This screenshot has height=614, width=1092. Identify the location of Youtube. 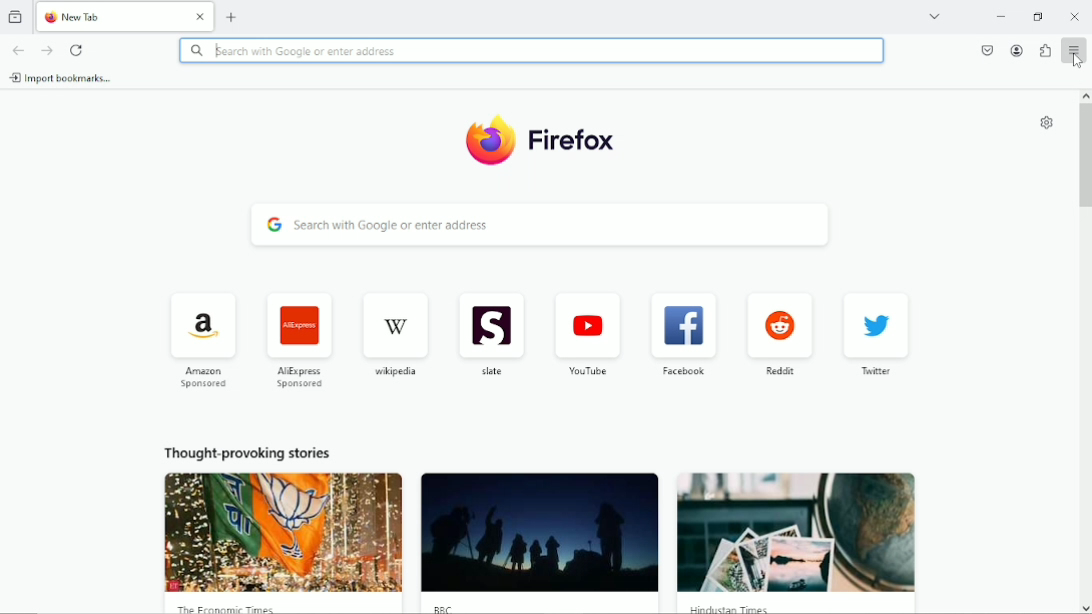
(586, 335).